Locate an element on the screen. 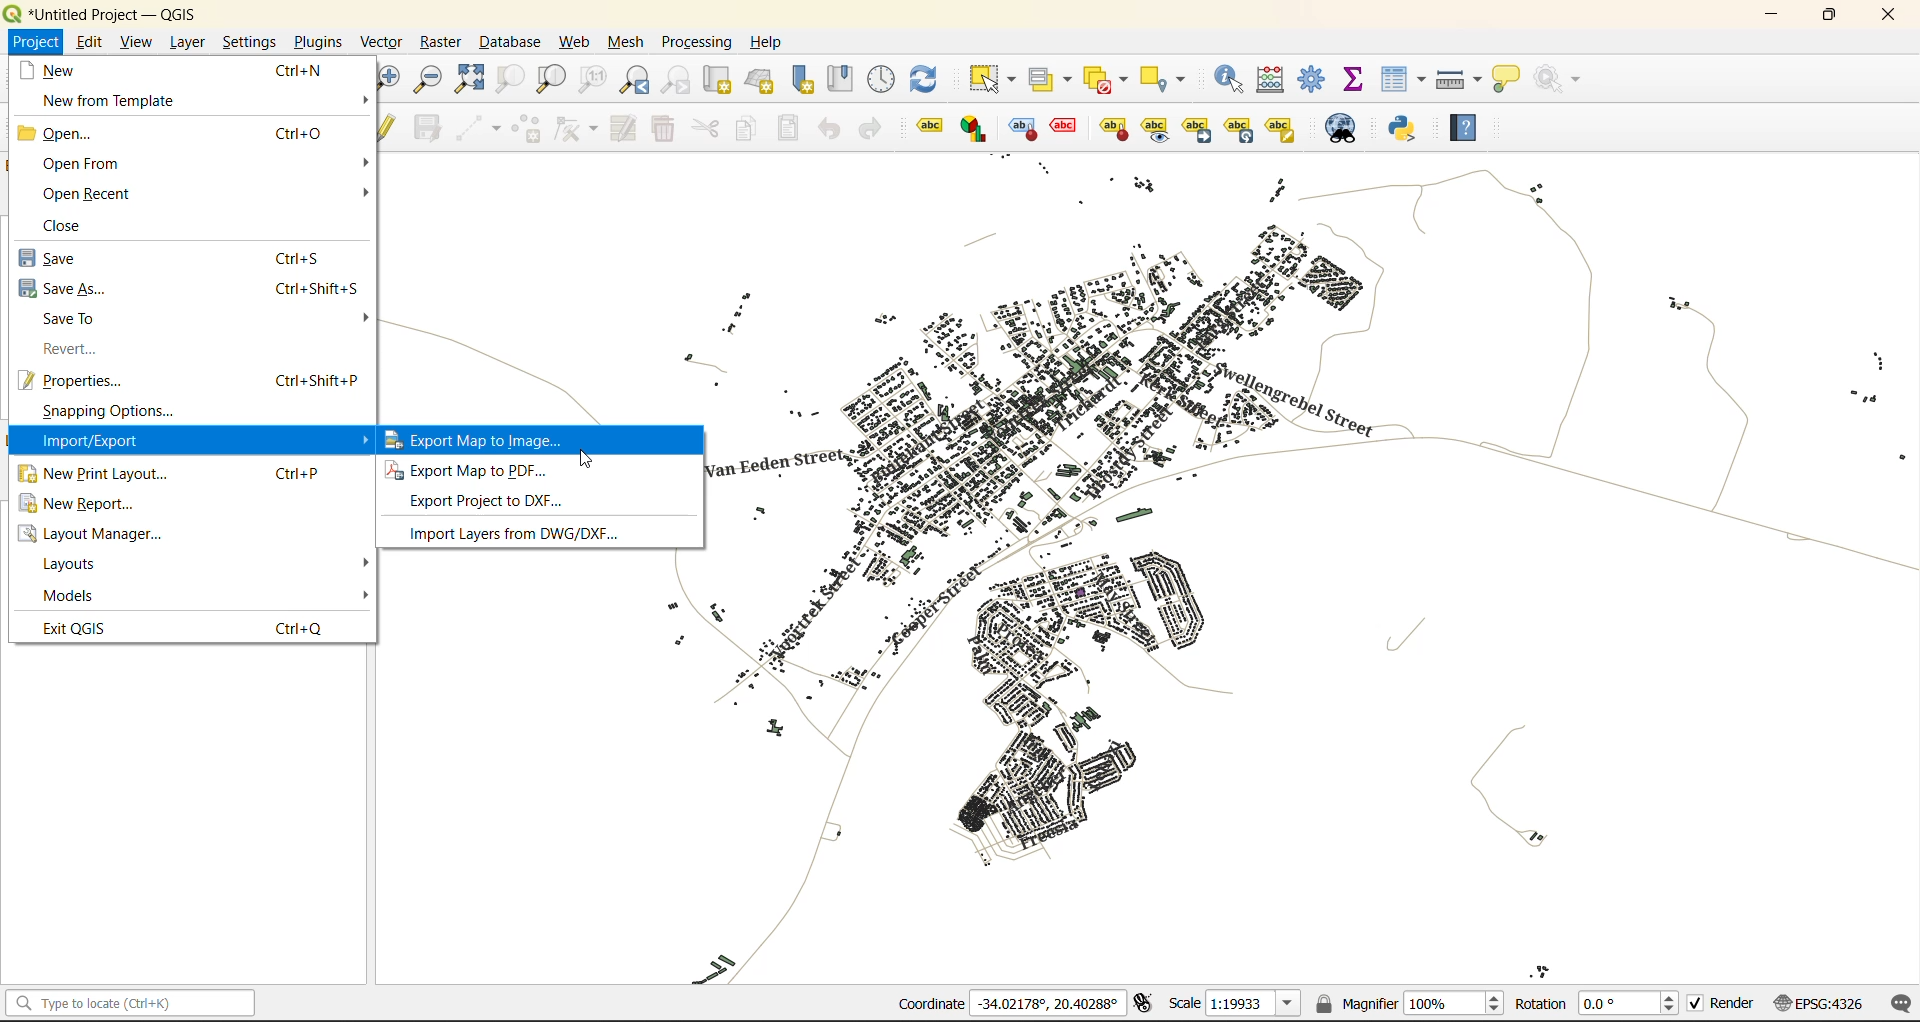  save is located at coordinates (62, 259).